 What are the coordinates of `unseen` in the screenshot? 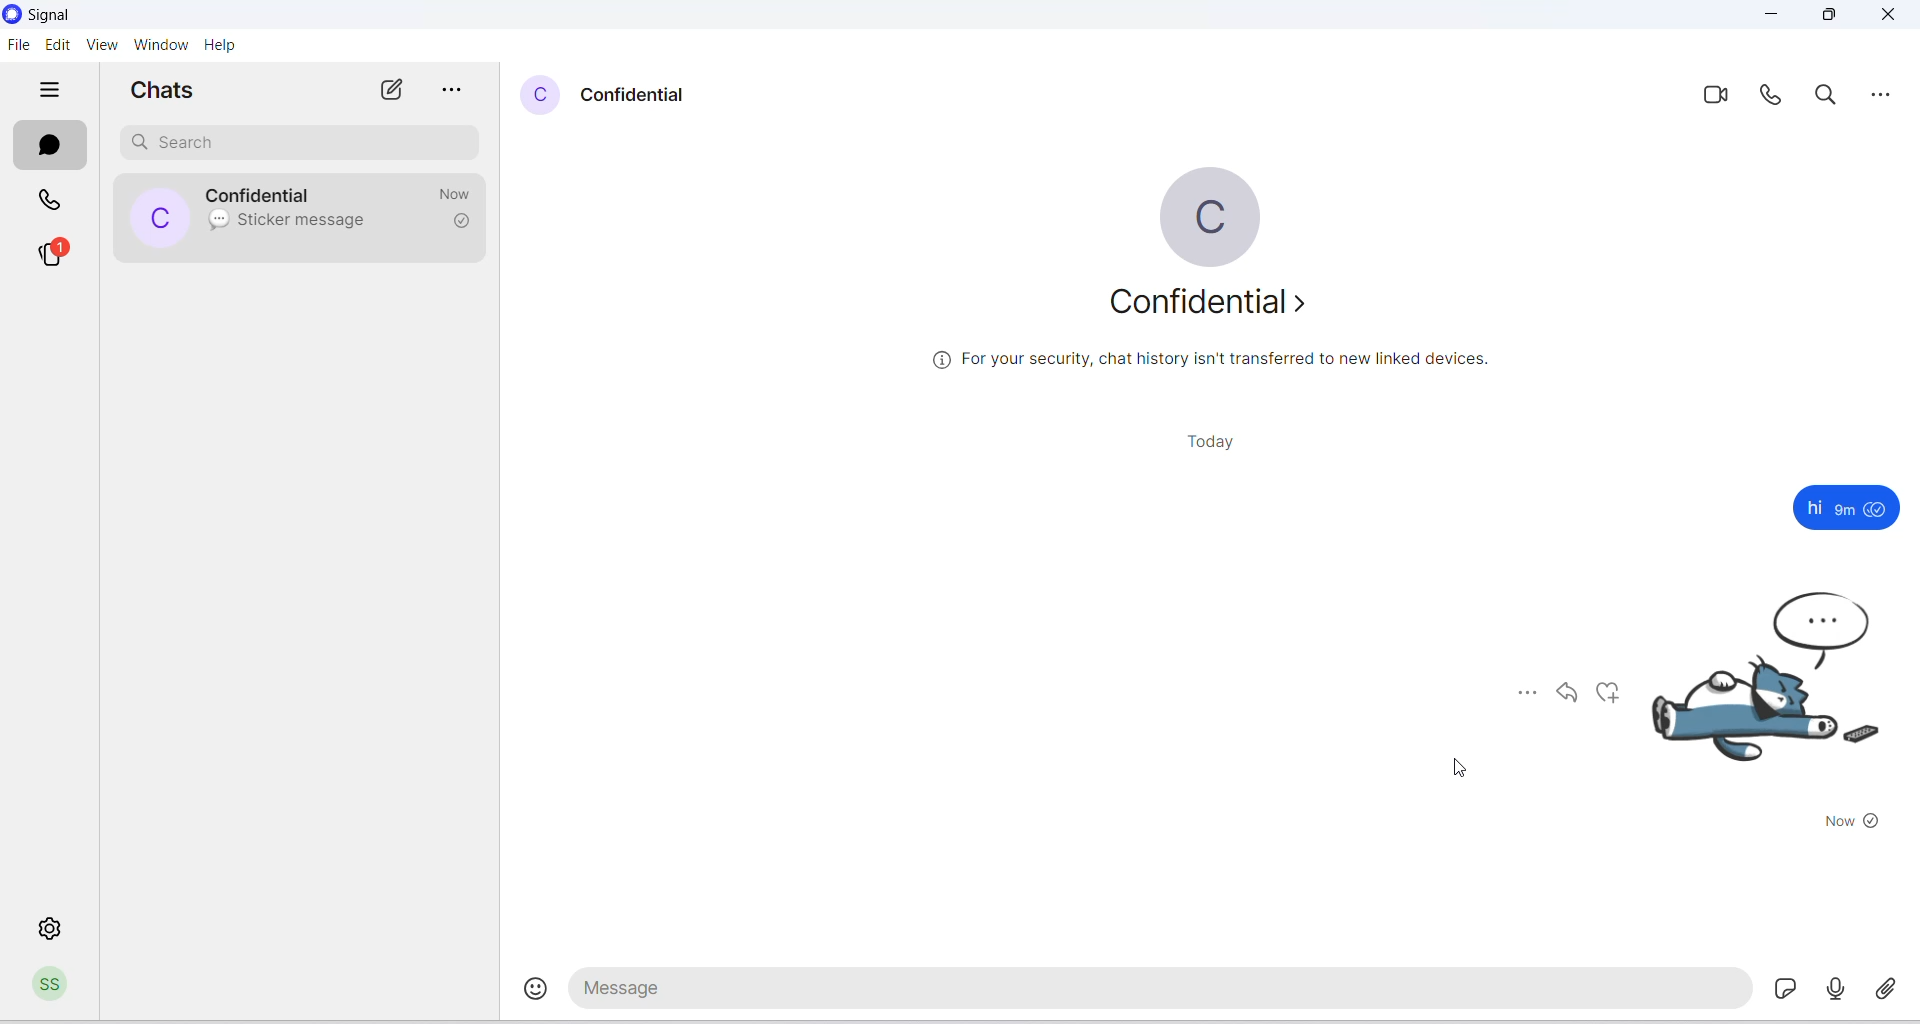 It's located at (1873, 822).